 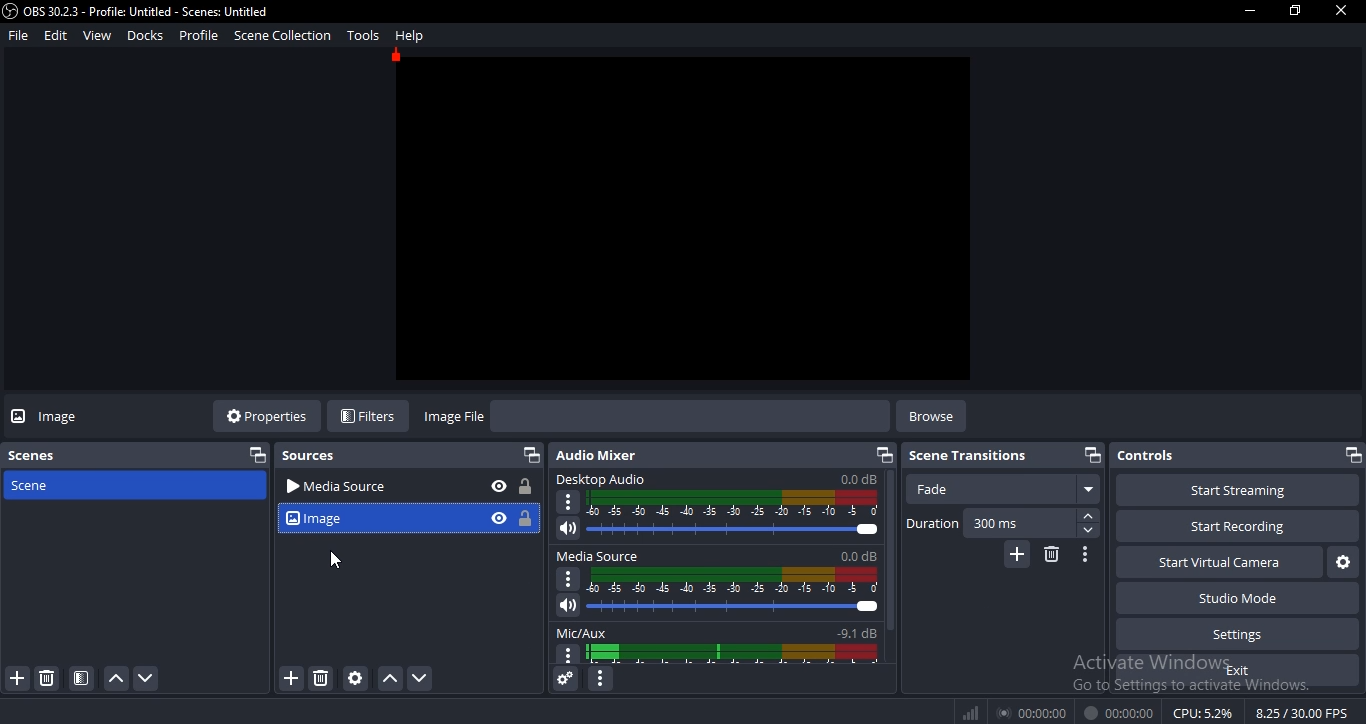 What do you see at coordinates (81, 678) in the screenshot?
I see `scene` at bounding box center [81, 678].